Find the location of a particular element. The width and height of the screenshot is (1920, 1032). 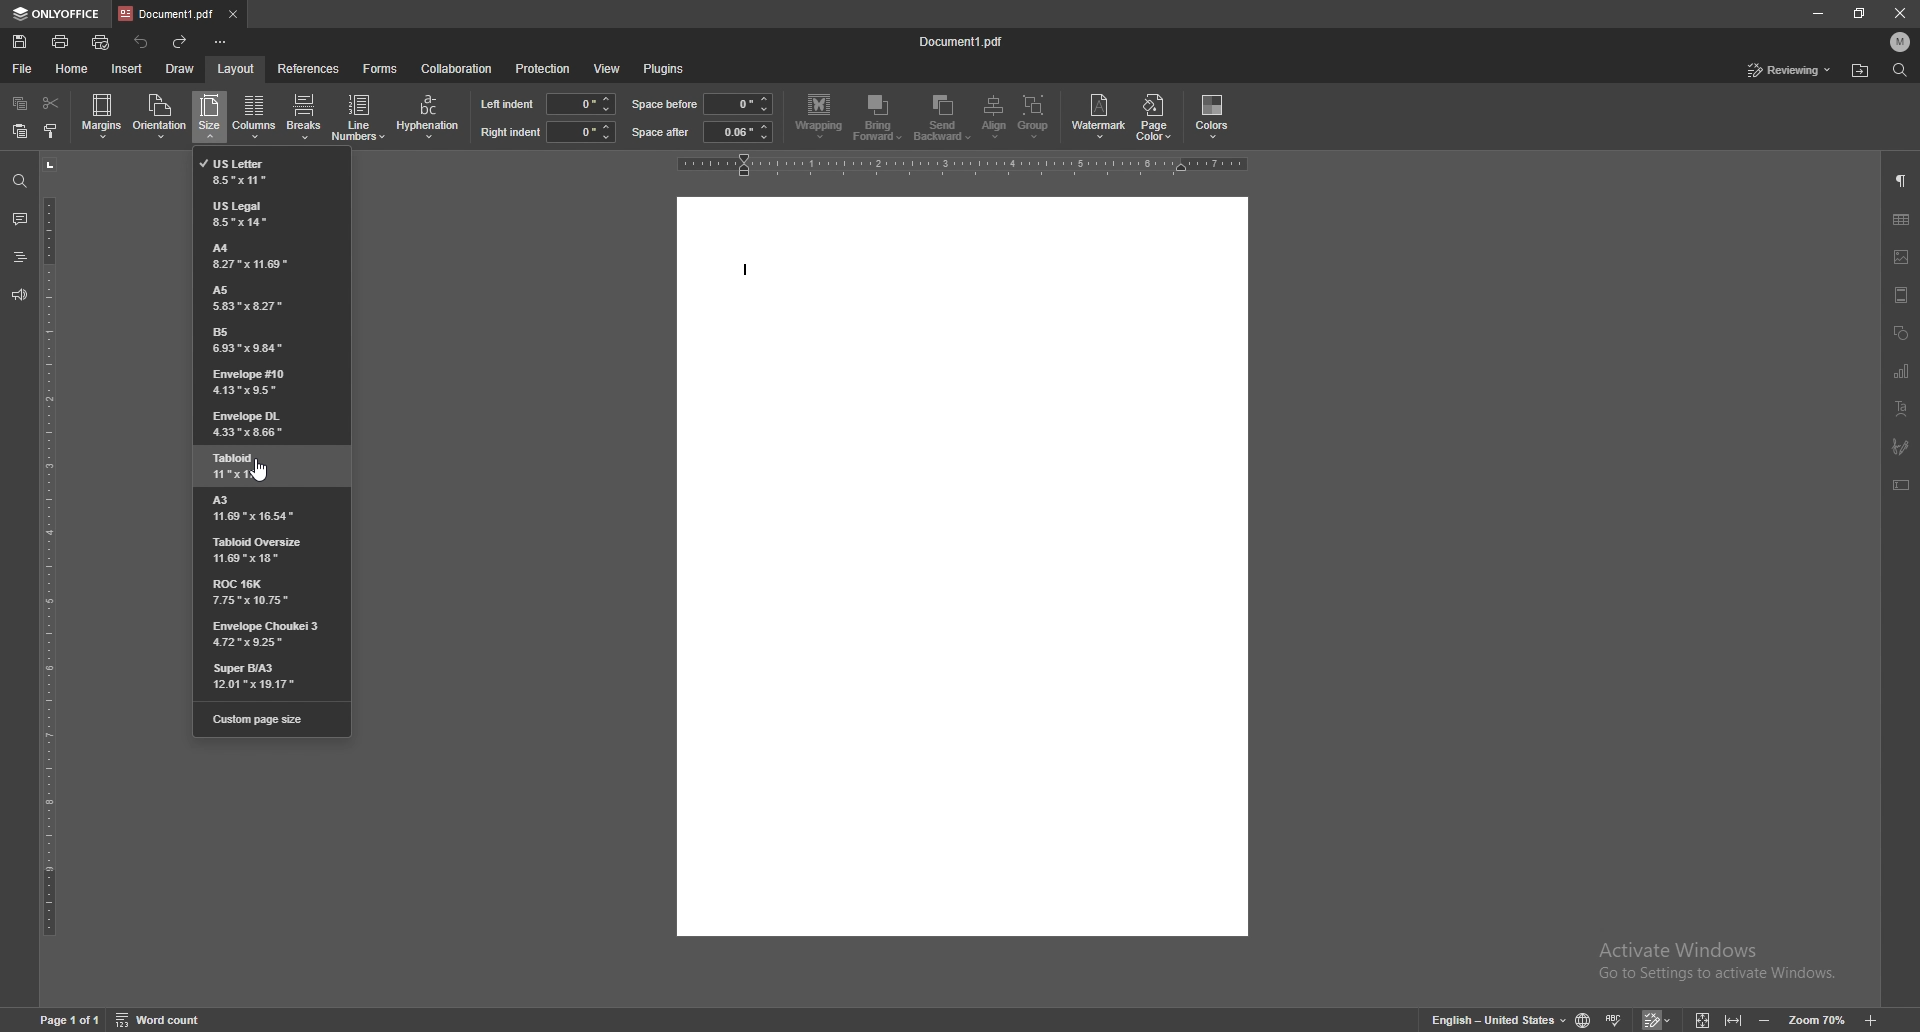

headings is located at coordinates (19, 257).